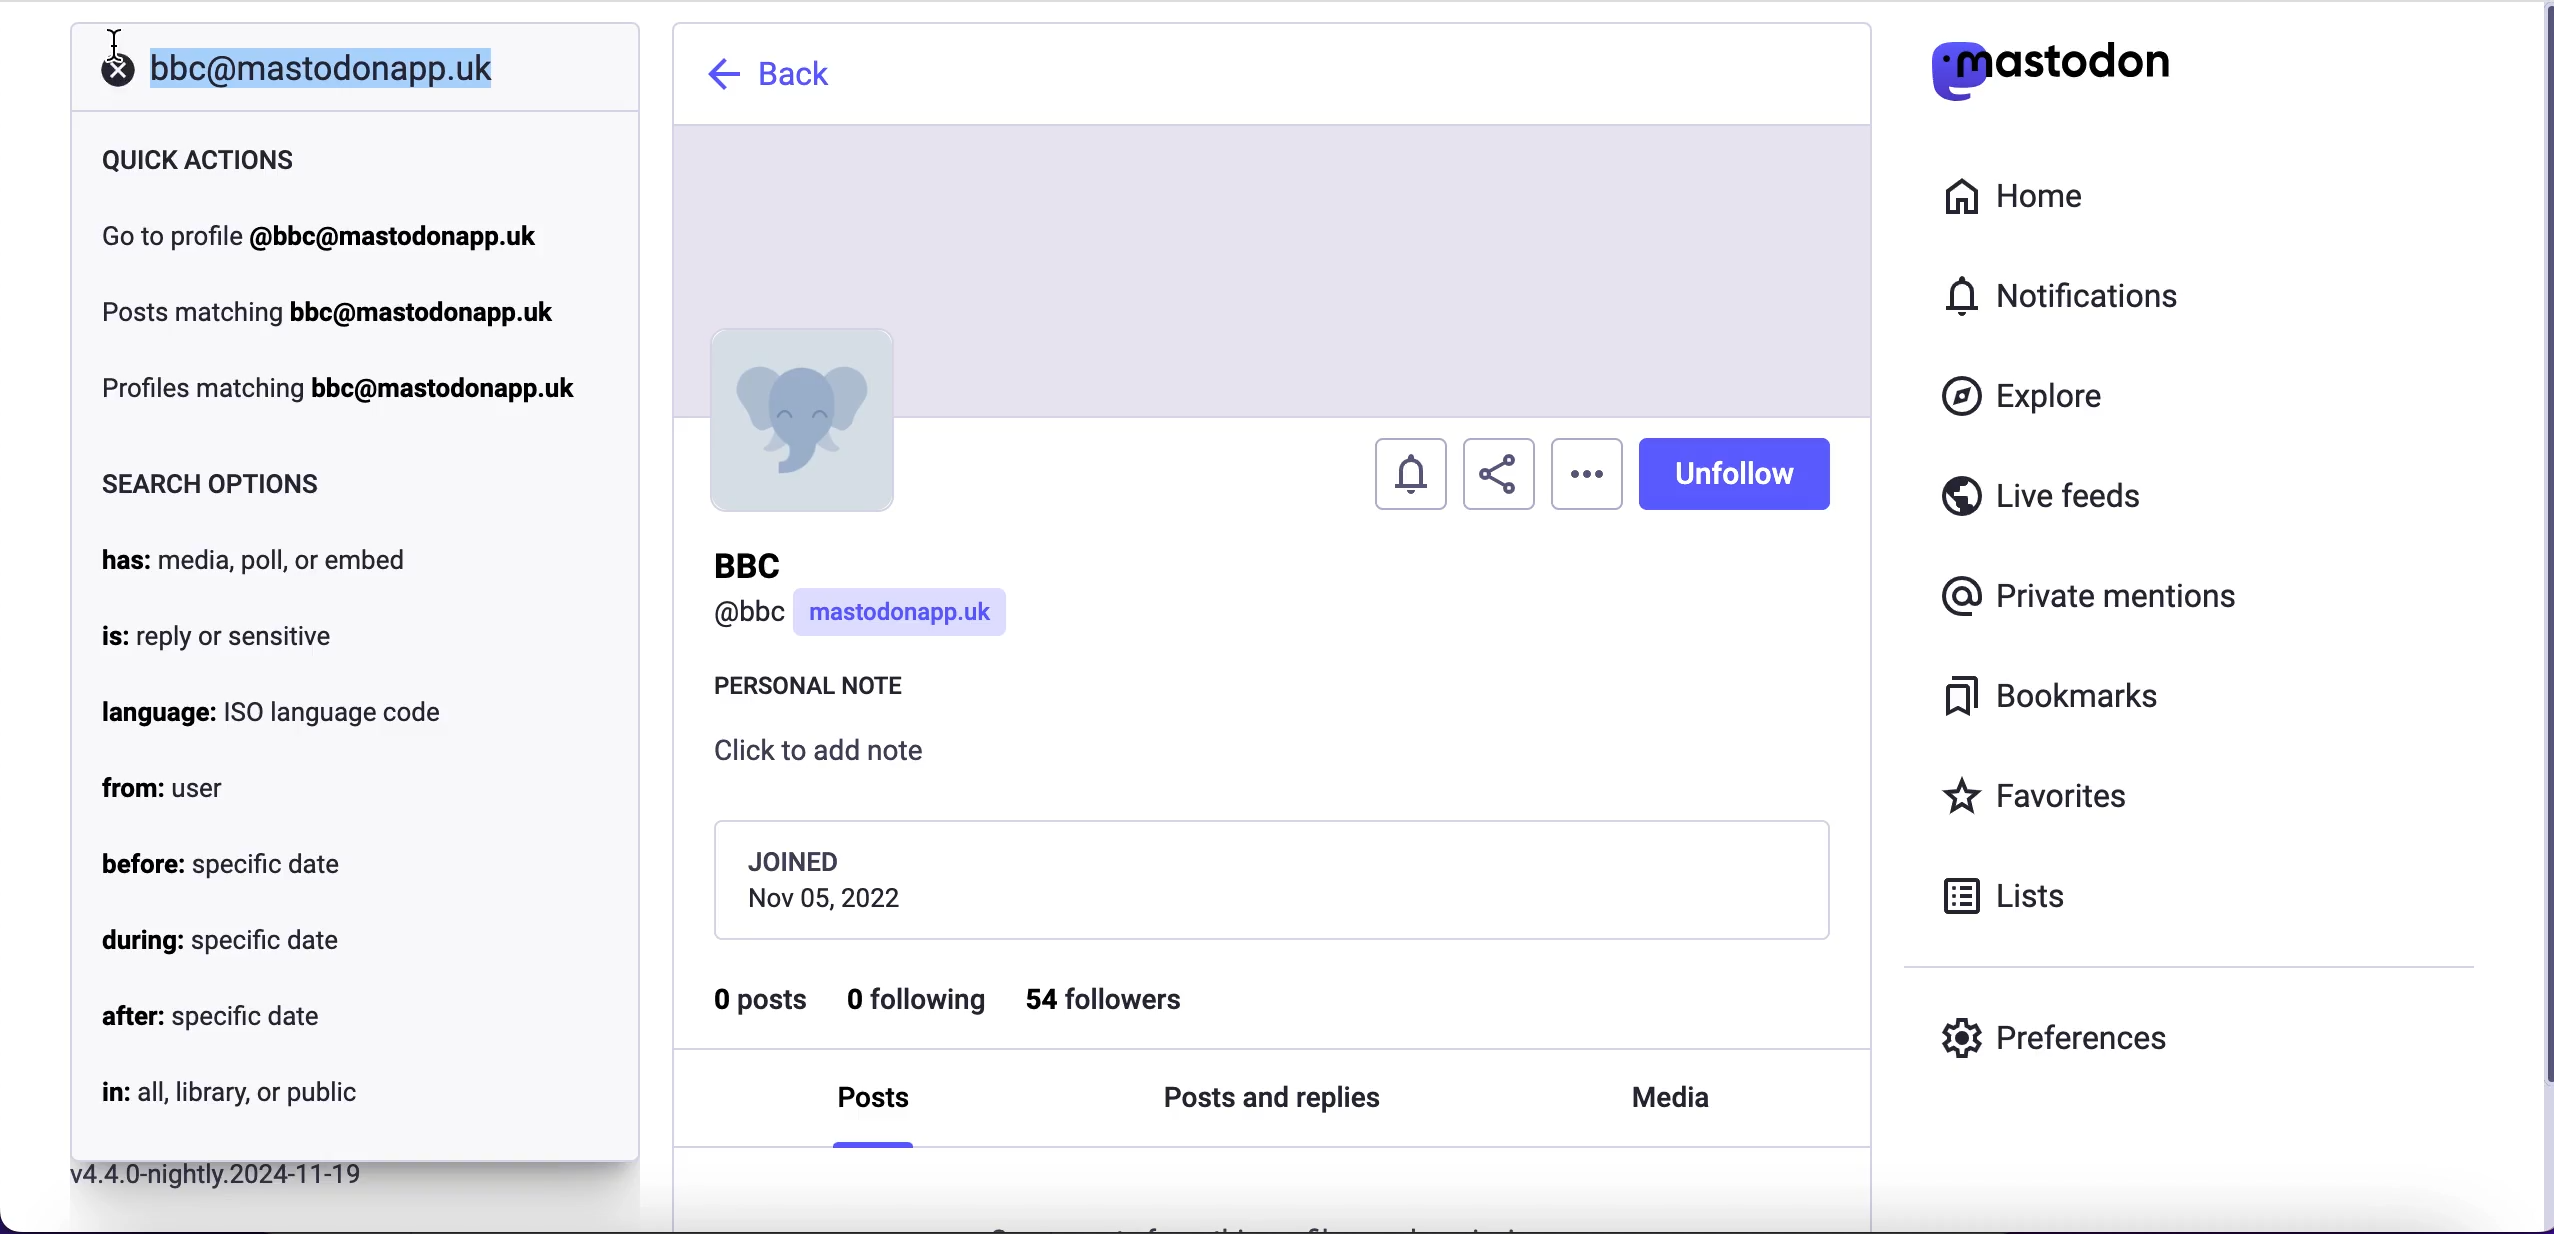 This screenshot has width=2554, height=1234. Describe the element at coordinates (216, 484) in the screenshot. I see `search options` at that location.